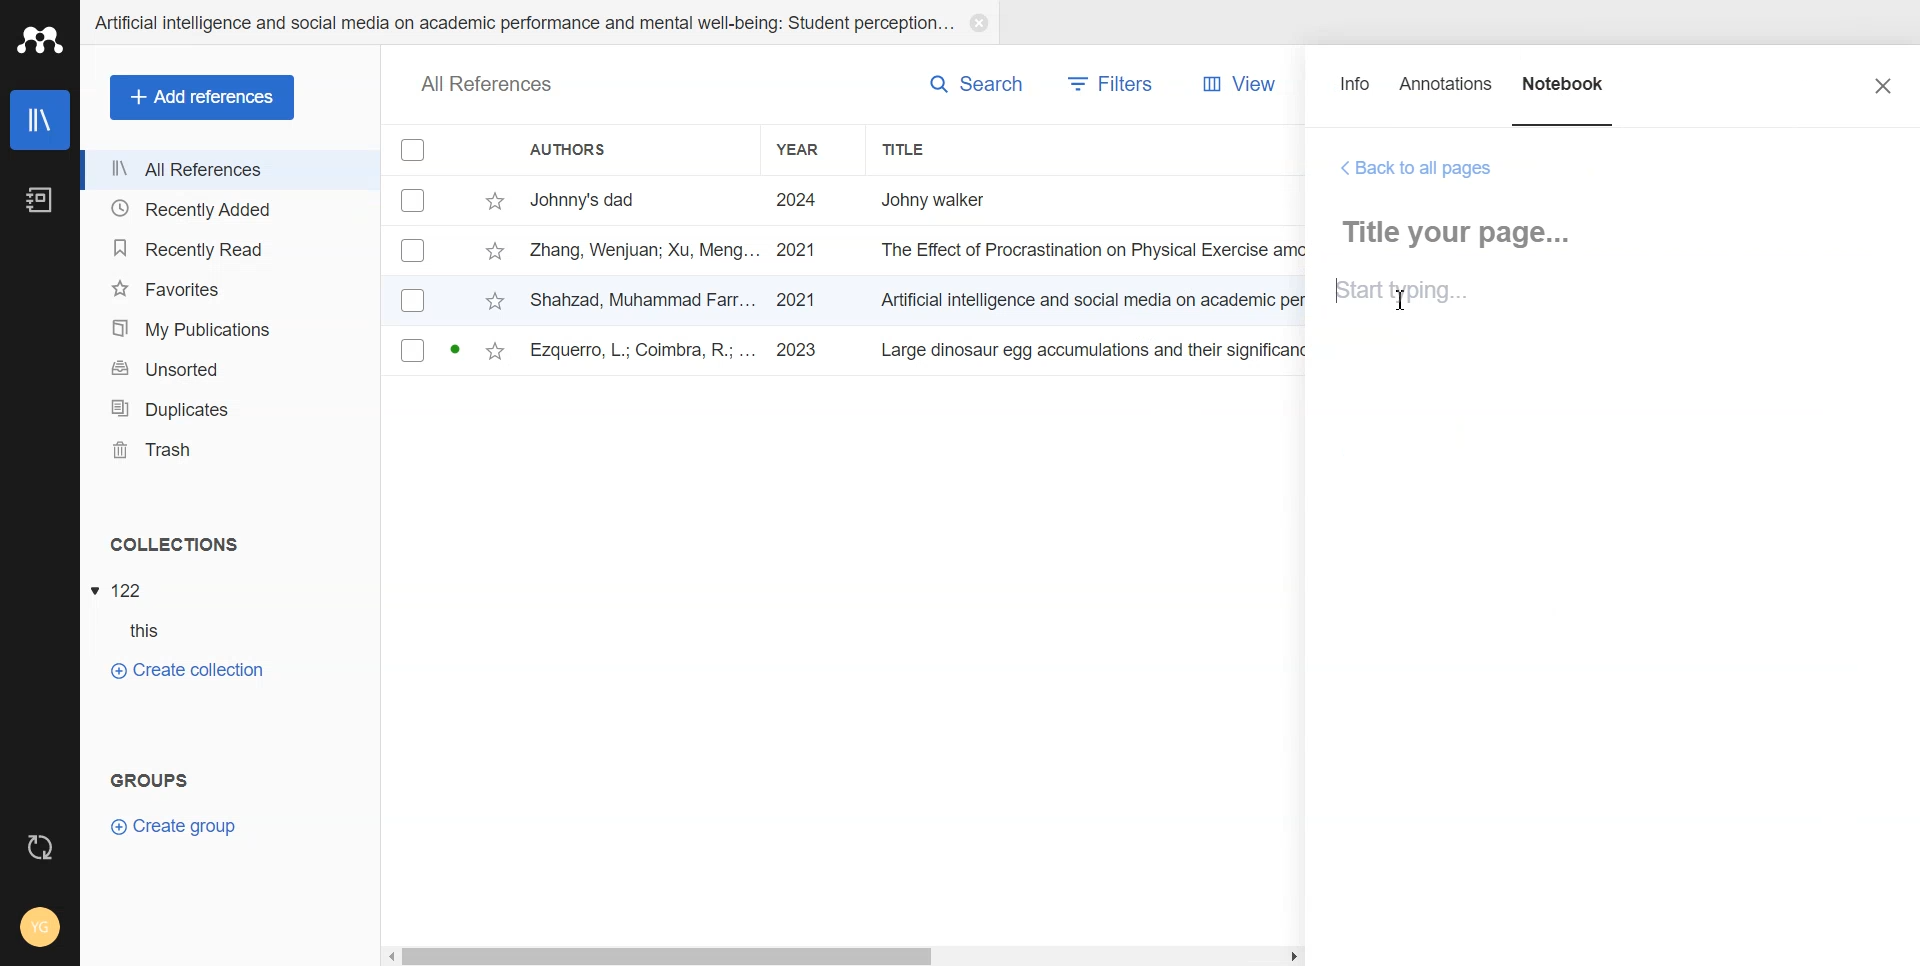  I want to click on Trash, so click(230, 450).